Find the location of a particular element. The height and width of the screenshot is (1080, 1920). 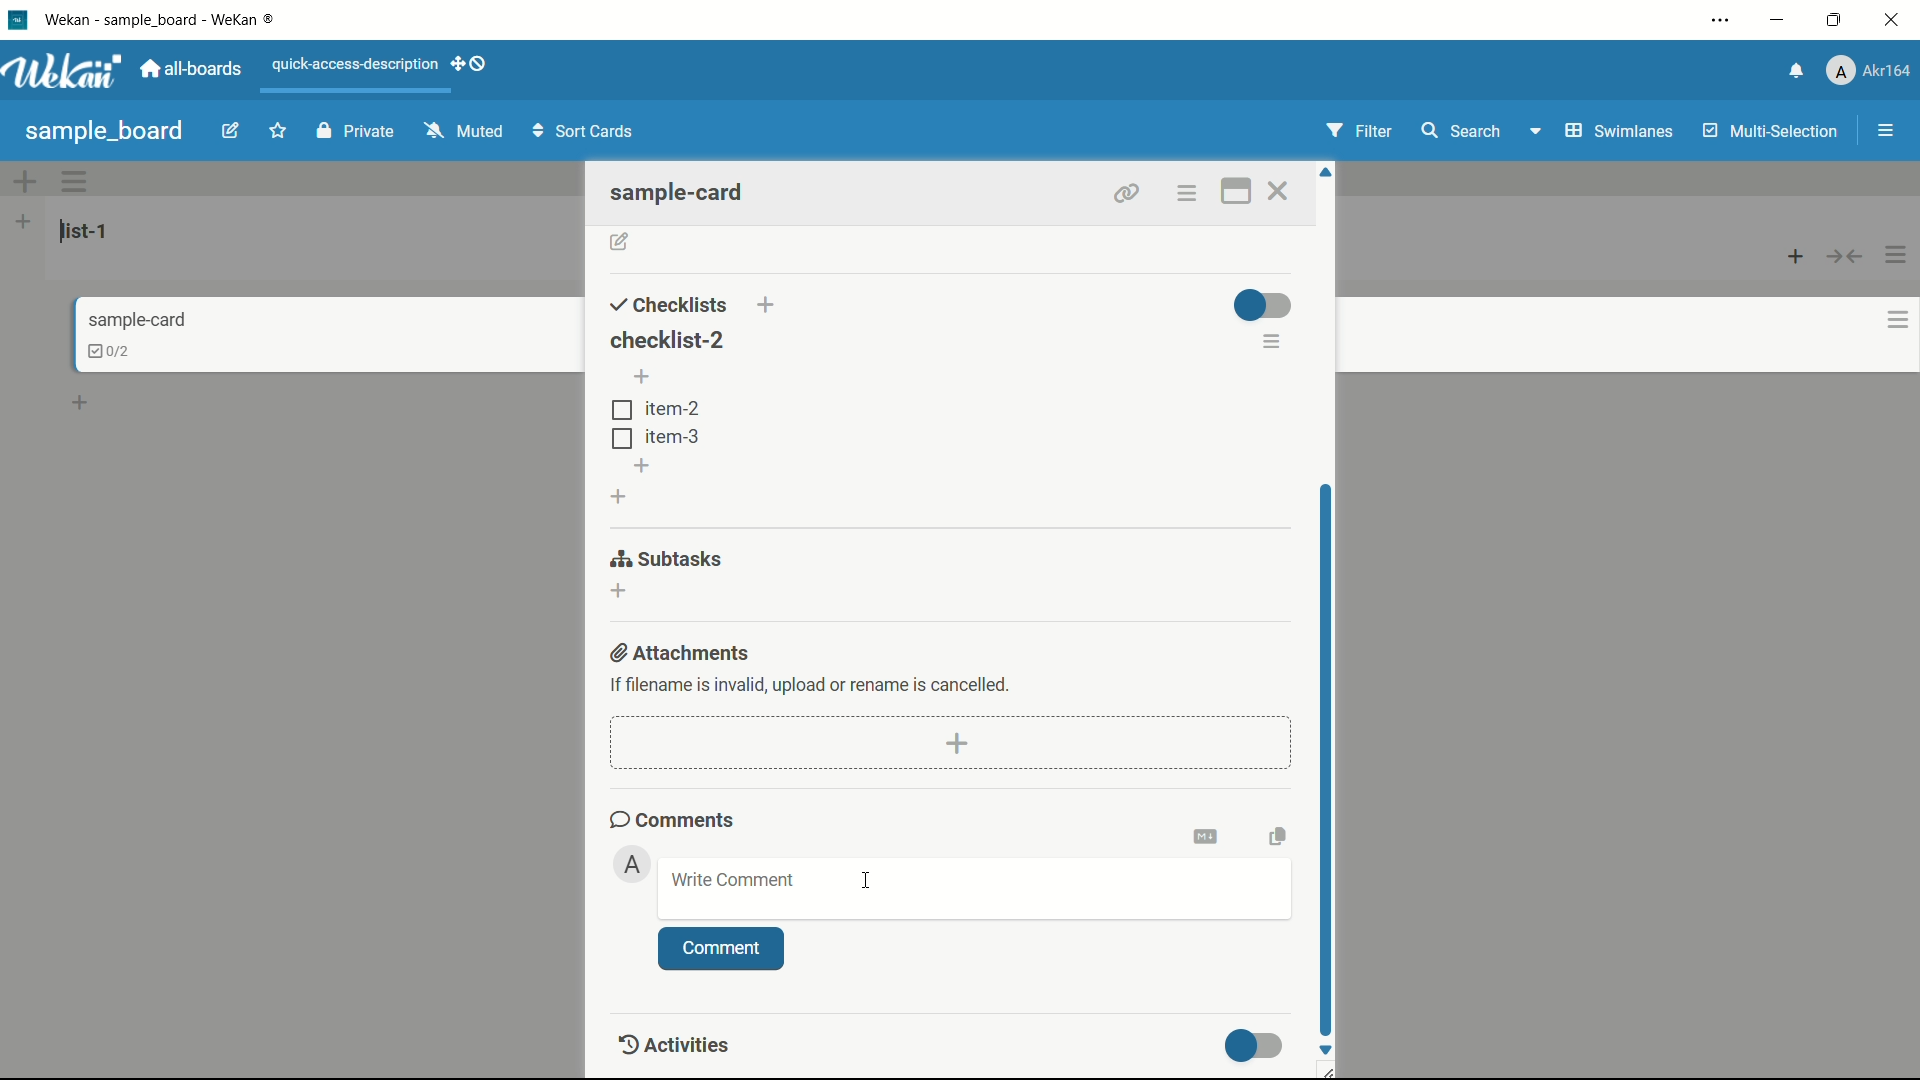

multi selection is located at coordinates (1769, 133).